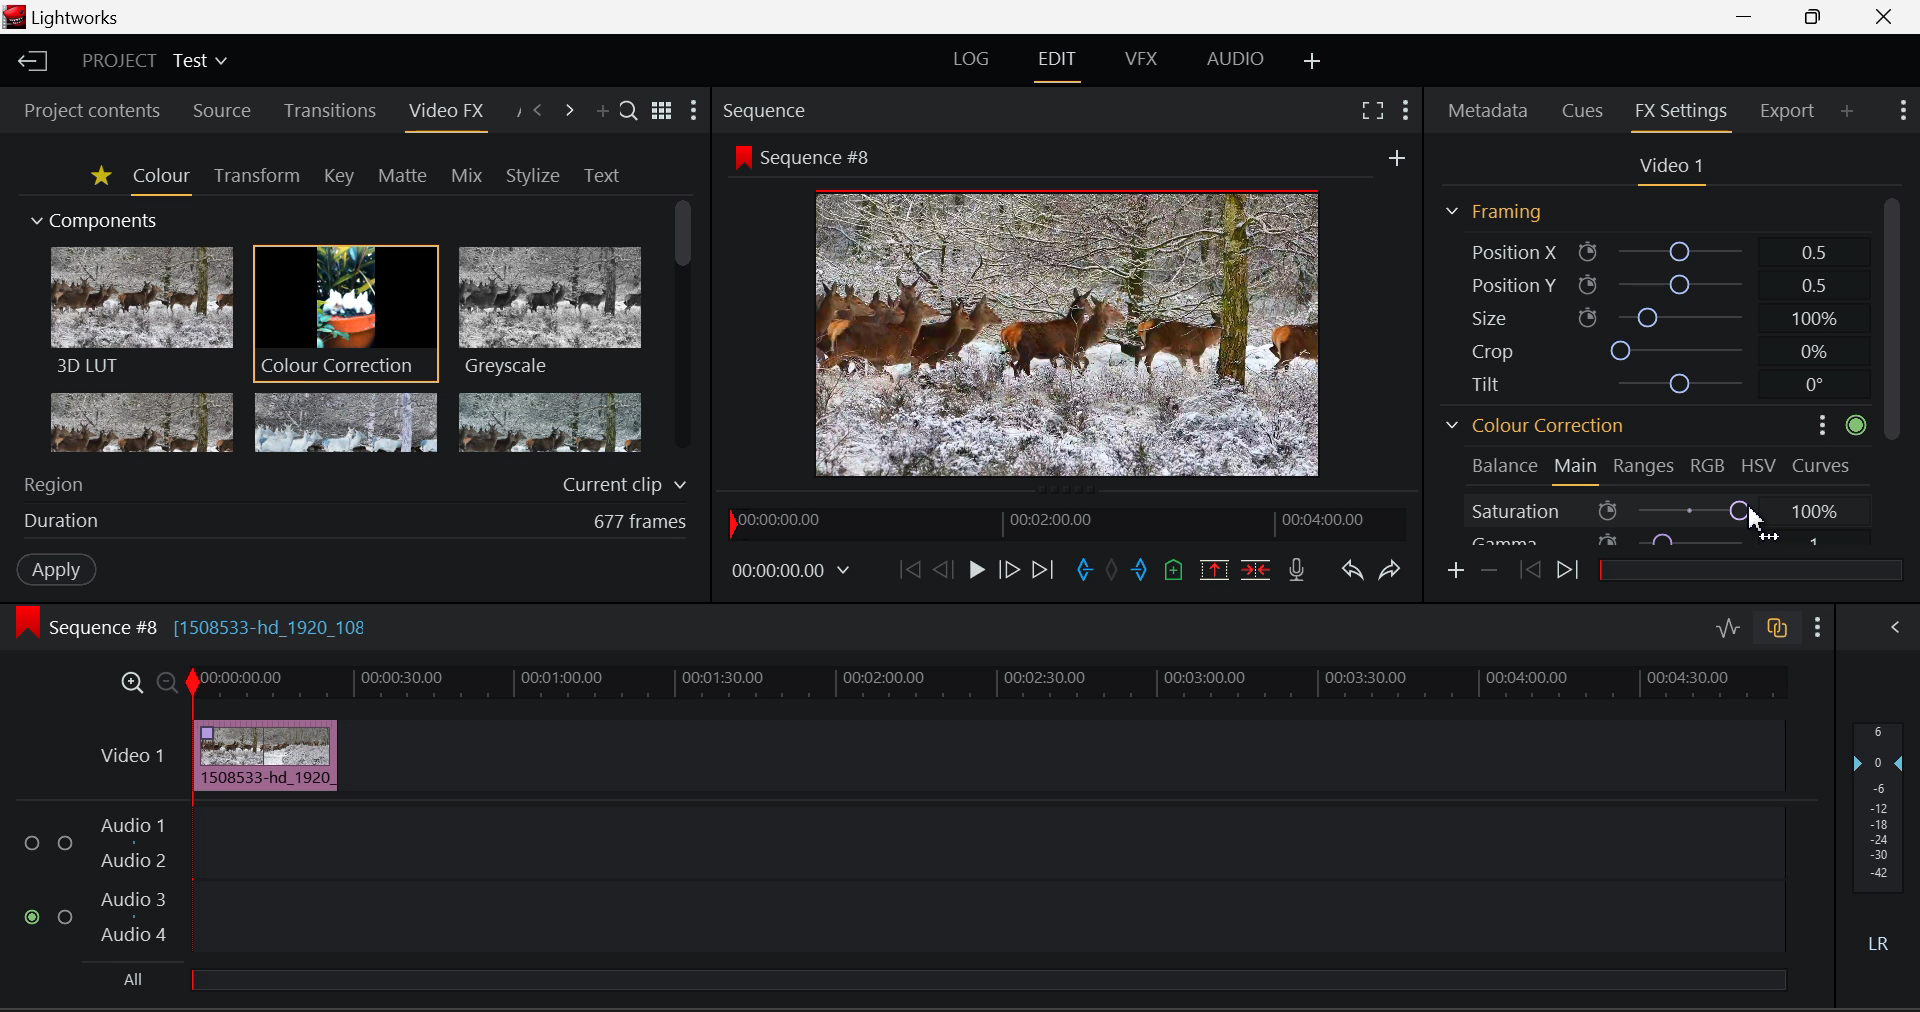  What do you see at coordinates (1857, 424) in the screenshot?
I see `active` at bounding box center [1857, 424].